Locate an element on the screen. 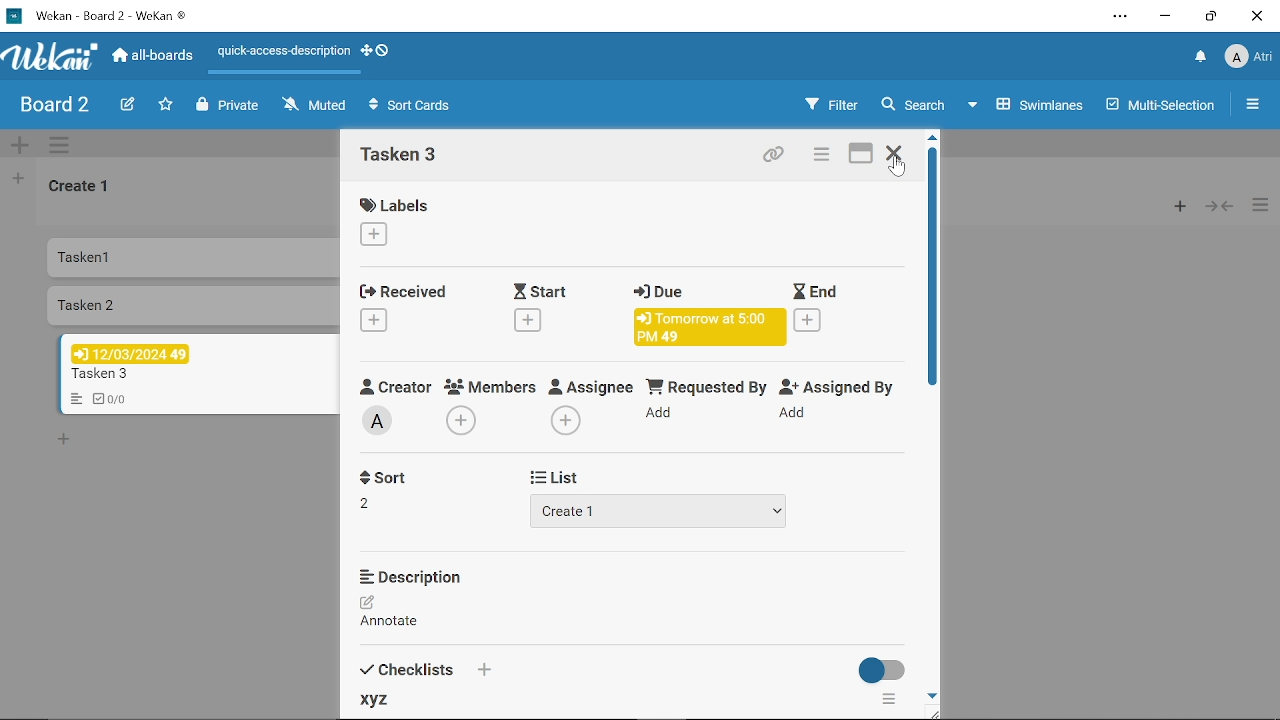  Add is located at coordinates (662, 414).